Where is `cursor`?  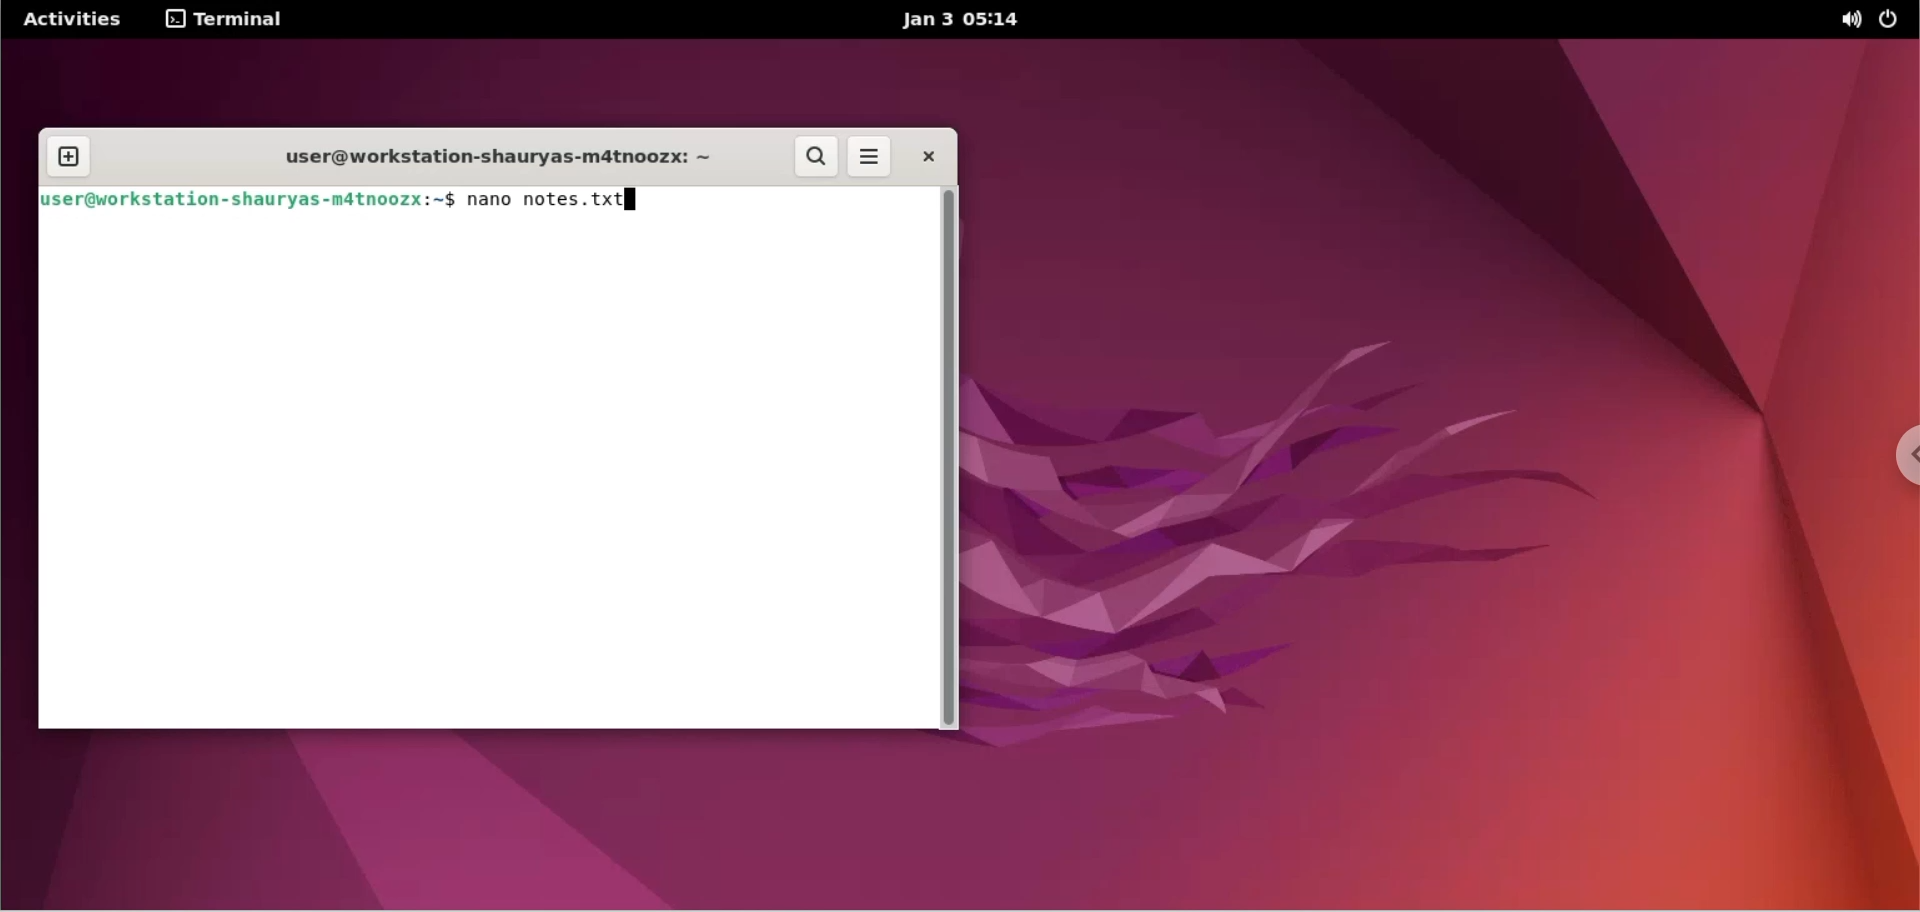 cursor is located at coordinates (633, 203).